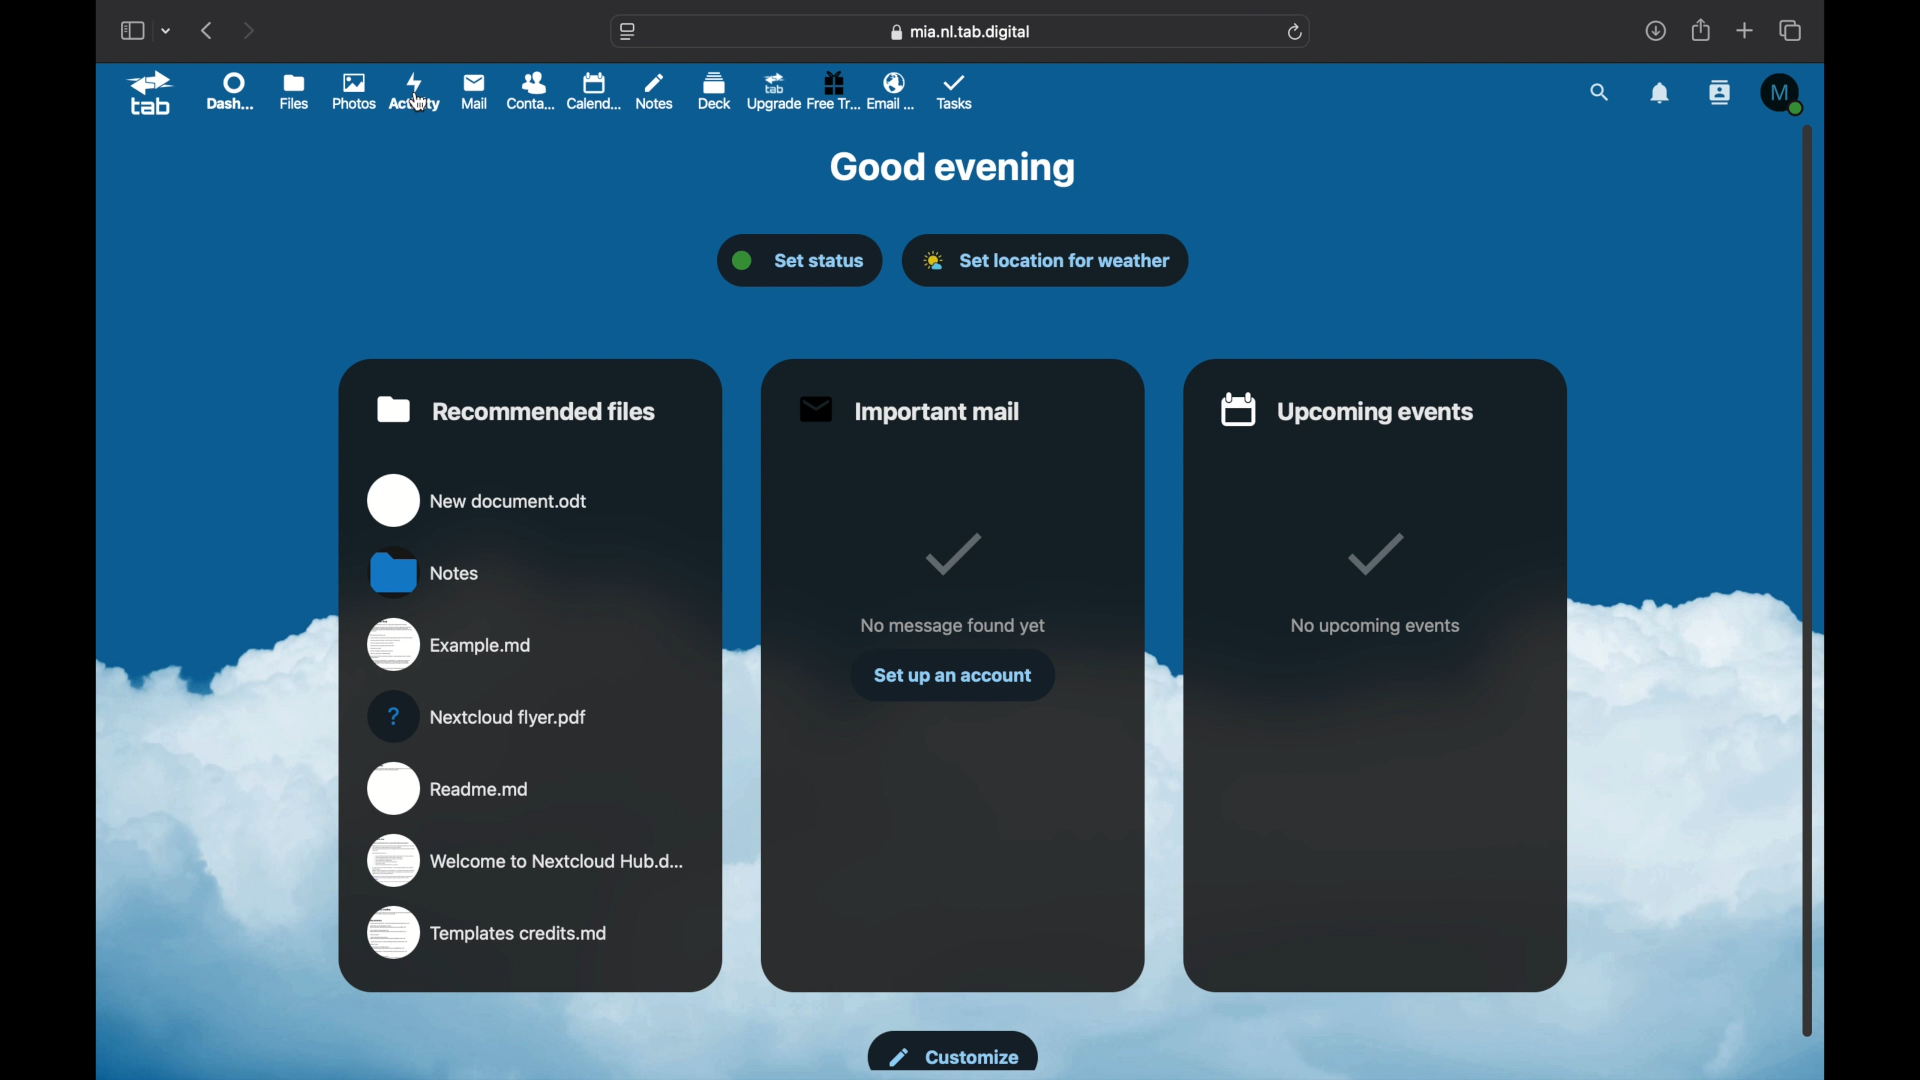  What do you see at coordinates (476, 501) in the screenshot?
I see `new document` at bounding box center [476, 501].